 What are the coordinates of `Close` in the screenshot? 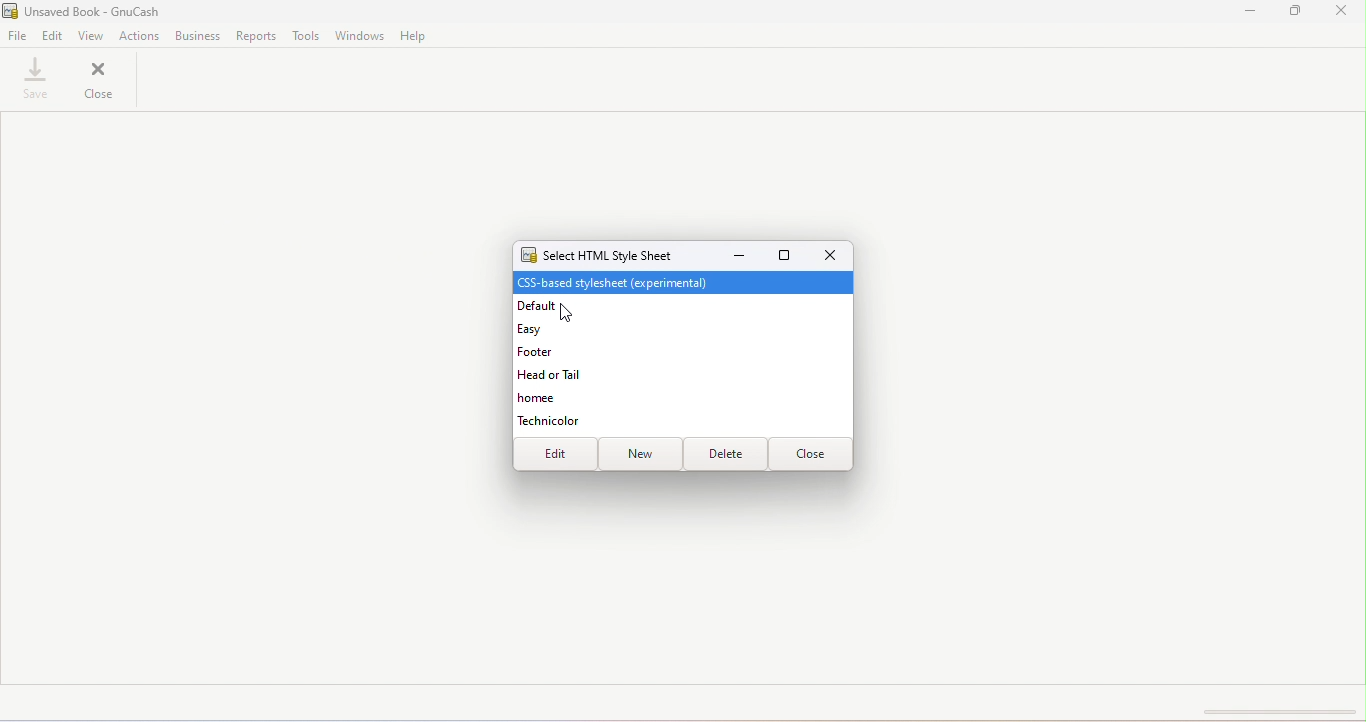 It's located at (104, 85).